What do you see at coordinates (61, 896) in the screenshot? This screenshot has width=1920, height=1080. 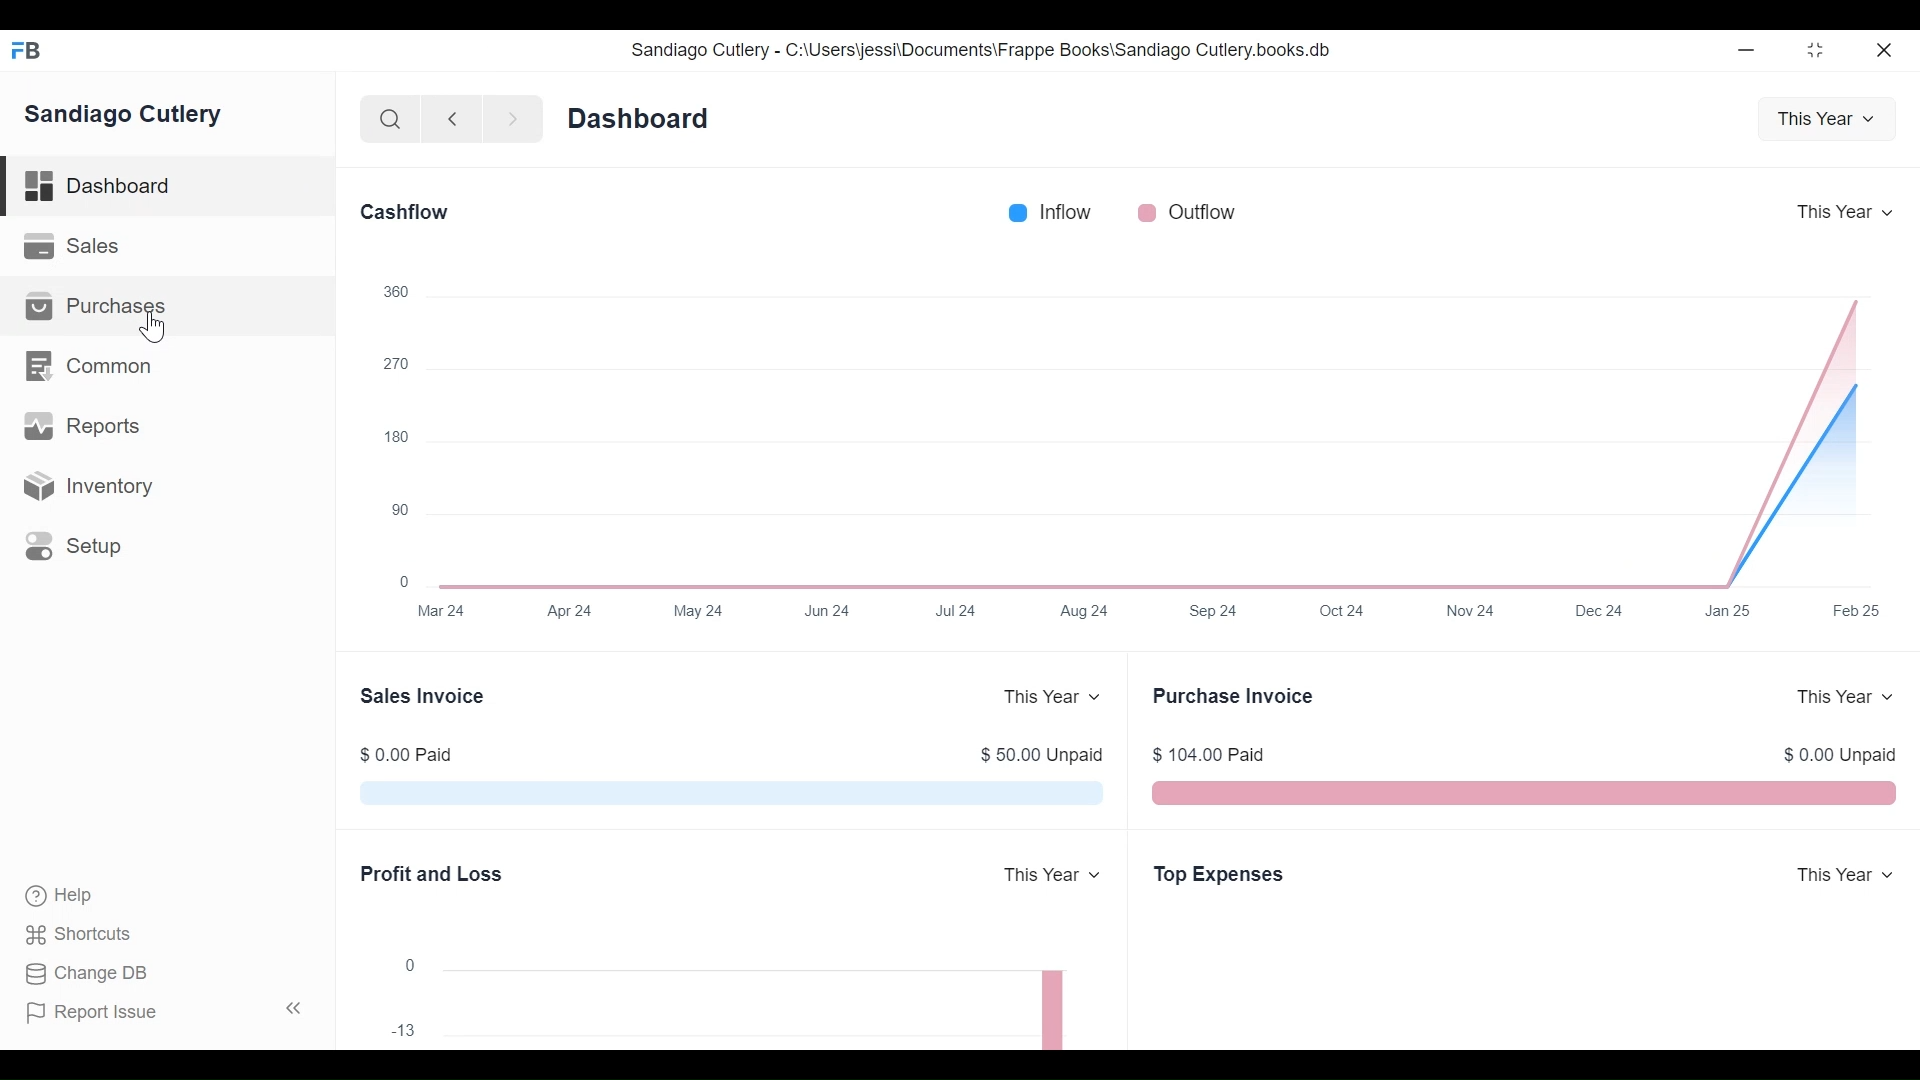 I see `Help` at bounding box center [61, 896].